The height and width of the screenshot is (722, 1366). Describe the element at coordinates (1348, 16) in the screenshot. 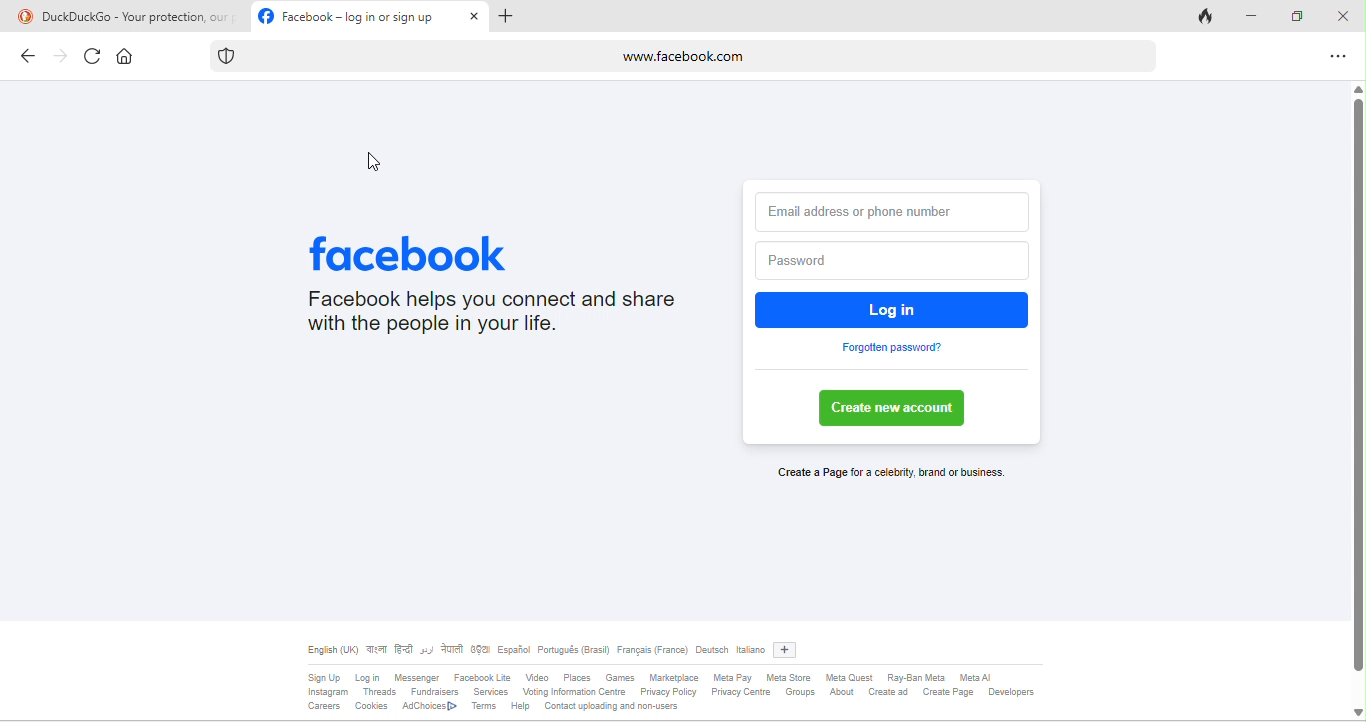

I see `close` at that location.